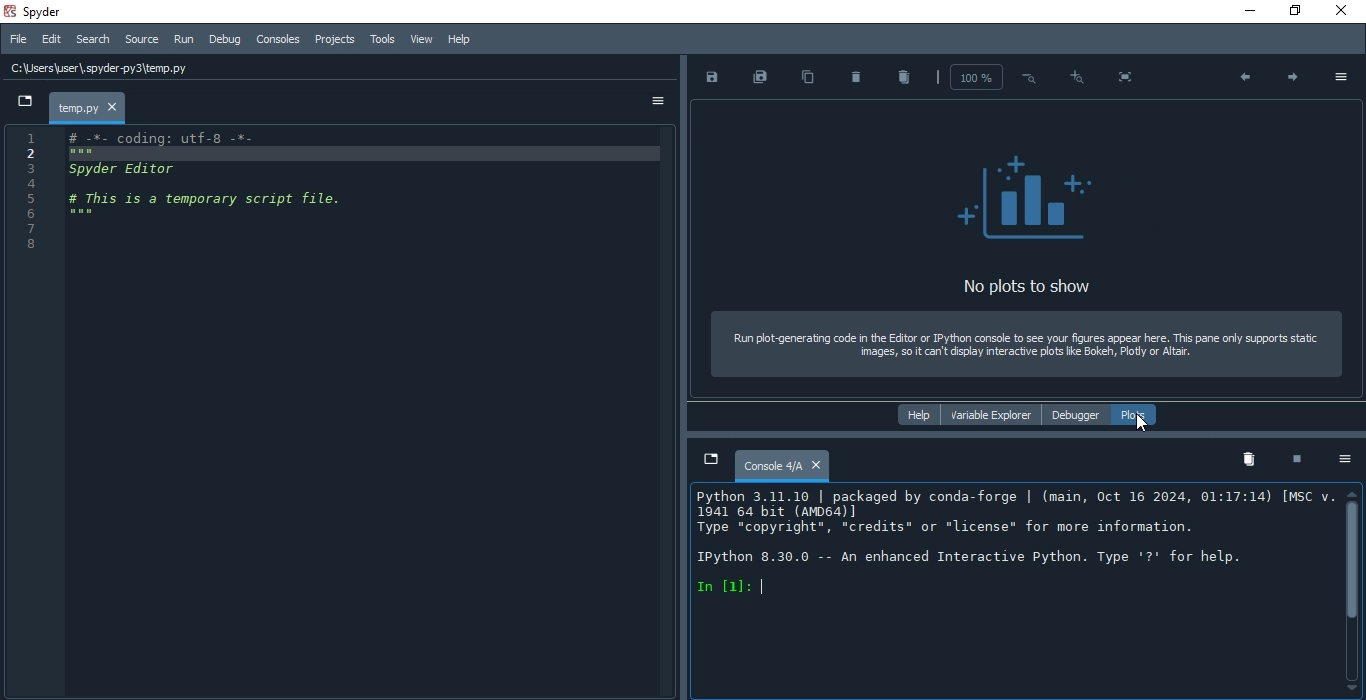 This screenshot has width=1366, height=700. Describe the element at coordinates (223, 40) in the screenshot. I see `Debug` at that location.